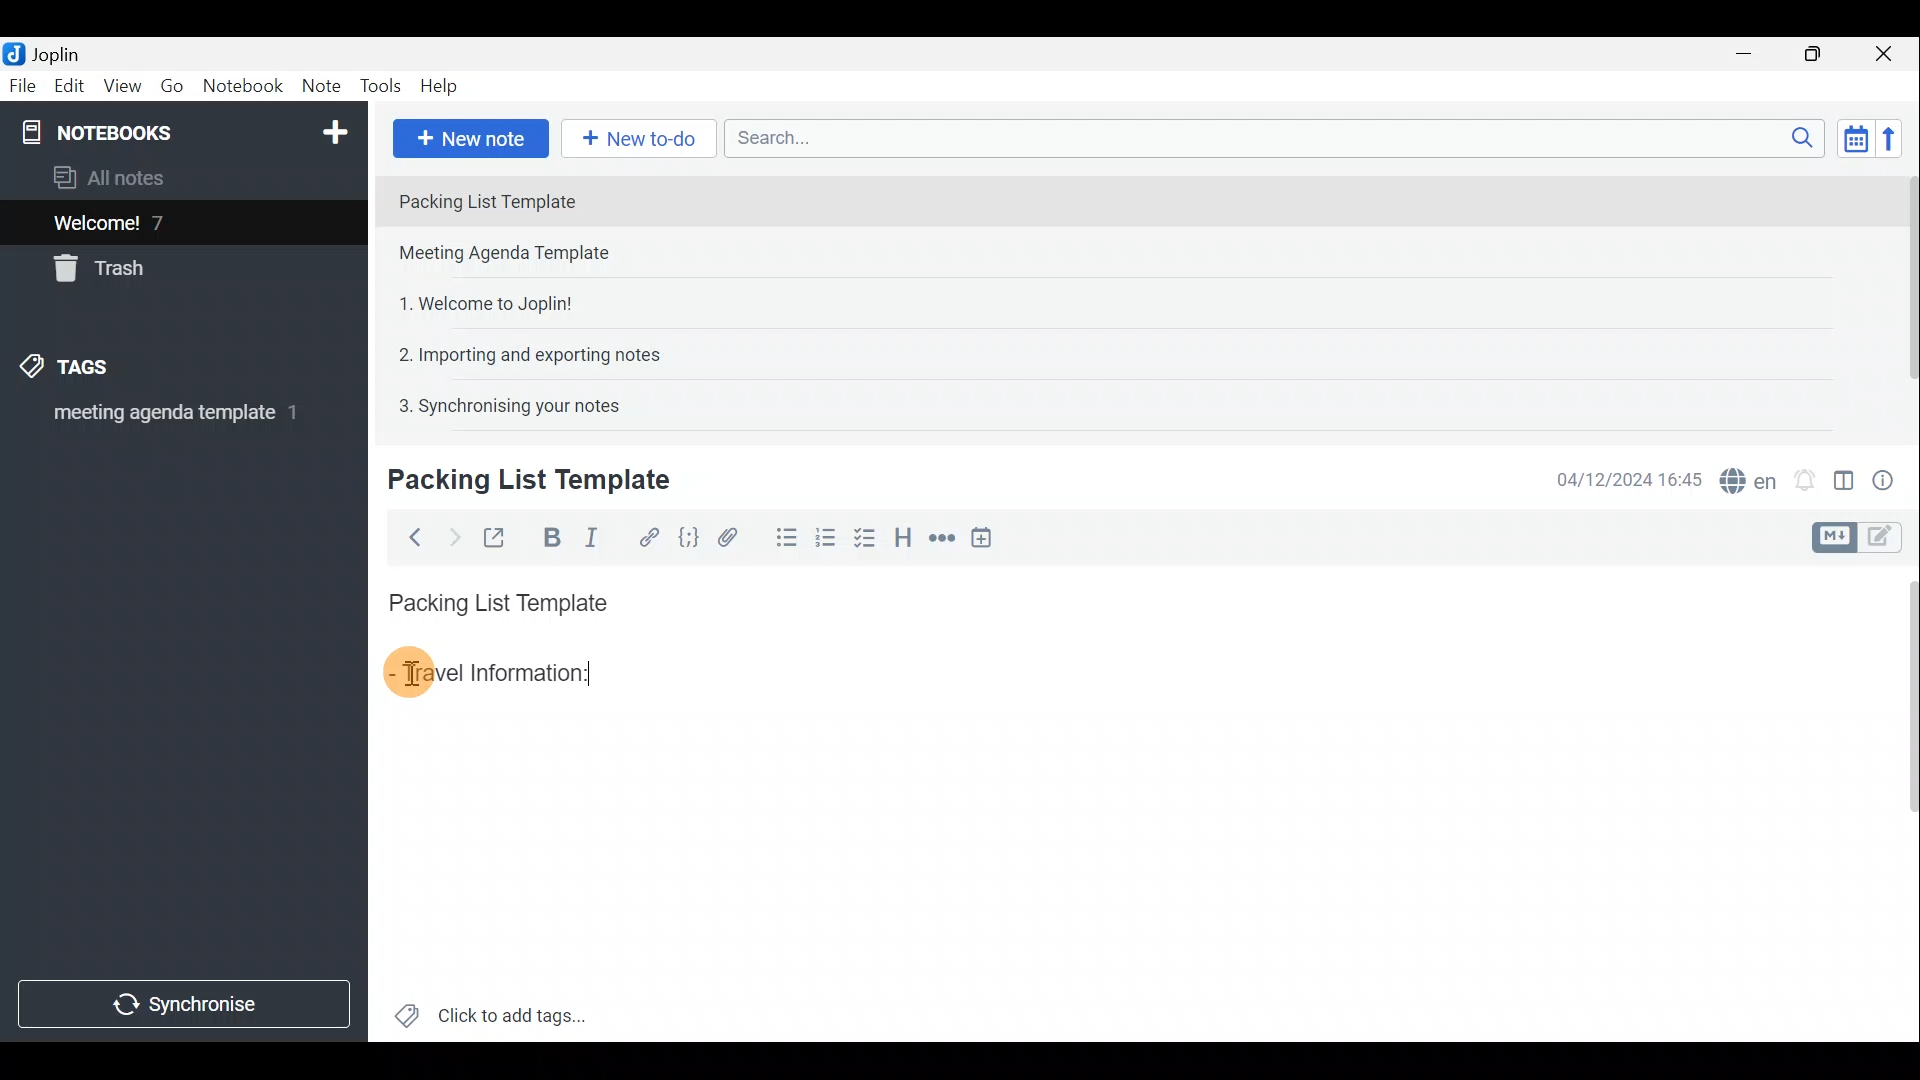  What do you see at coordinates (383, 87) in the screenshot?
I see `Tools` at bounding box center [383, 87].